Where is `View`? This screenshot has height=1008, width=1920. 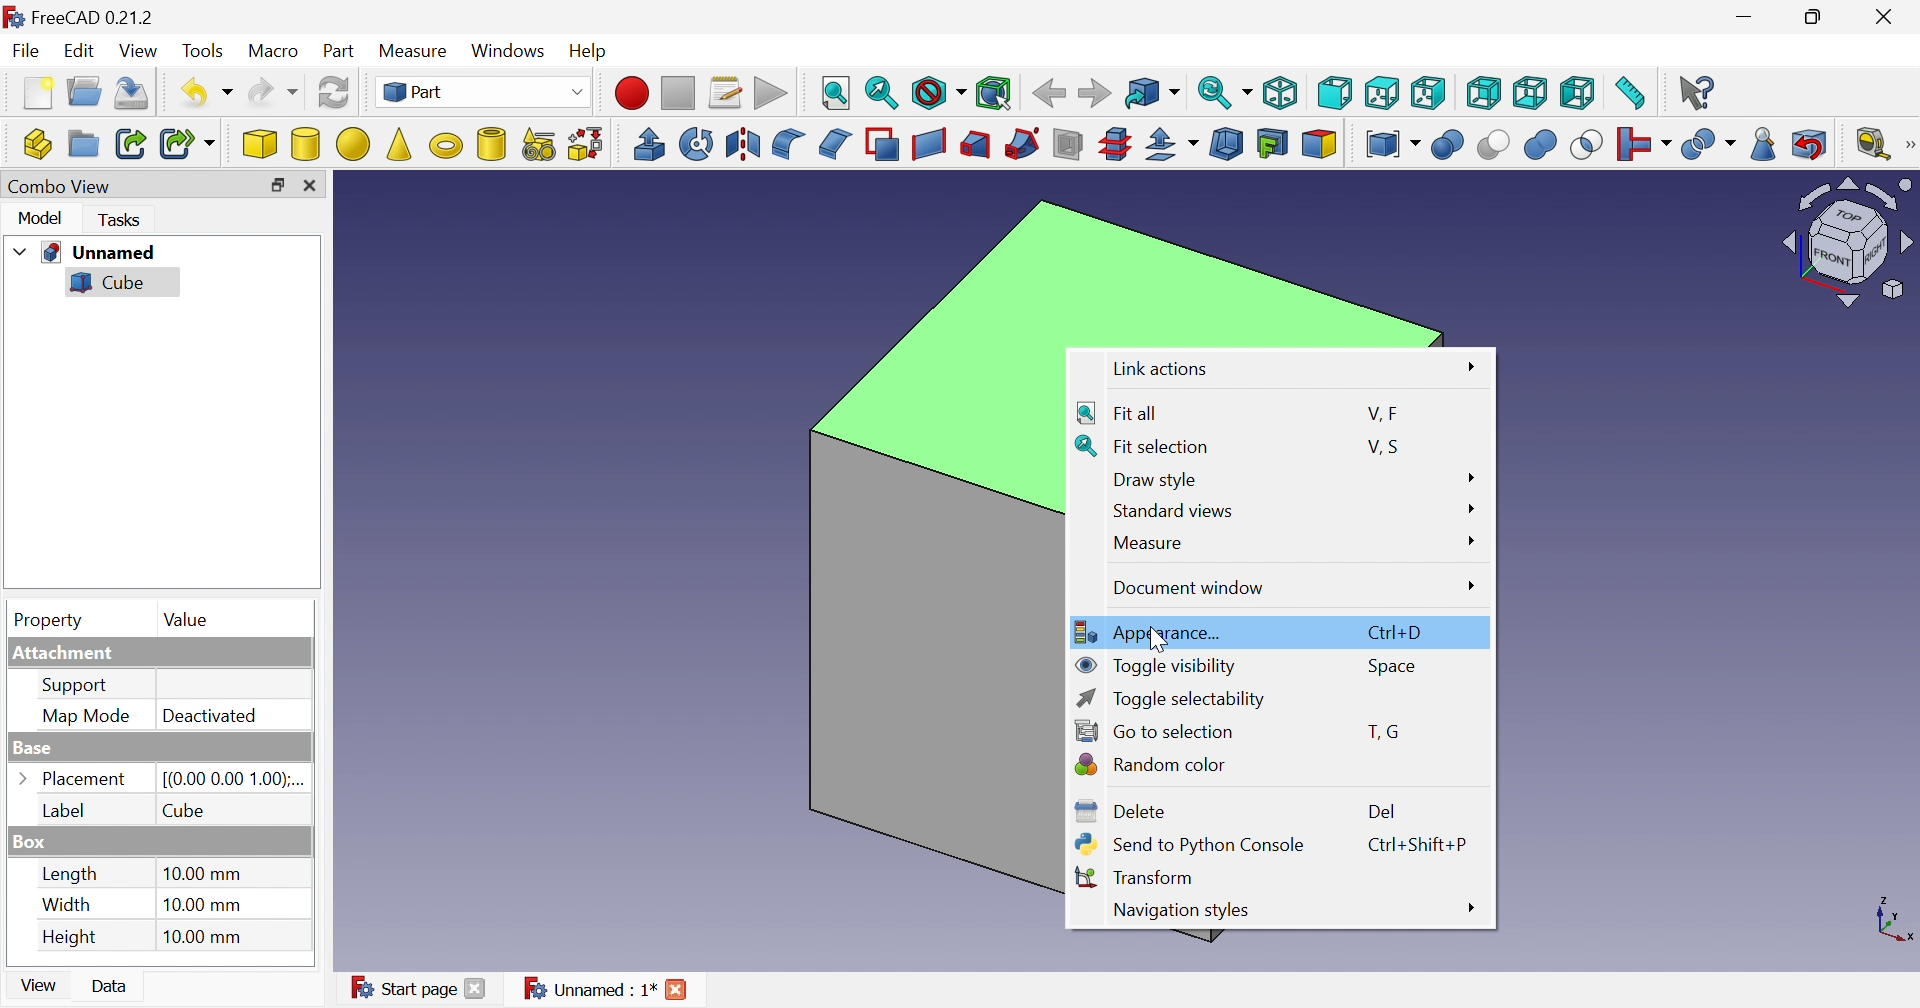
View is located at coordinates (40, 985).